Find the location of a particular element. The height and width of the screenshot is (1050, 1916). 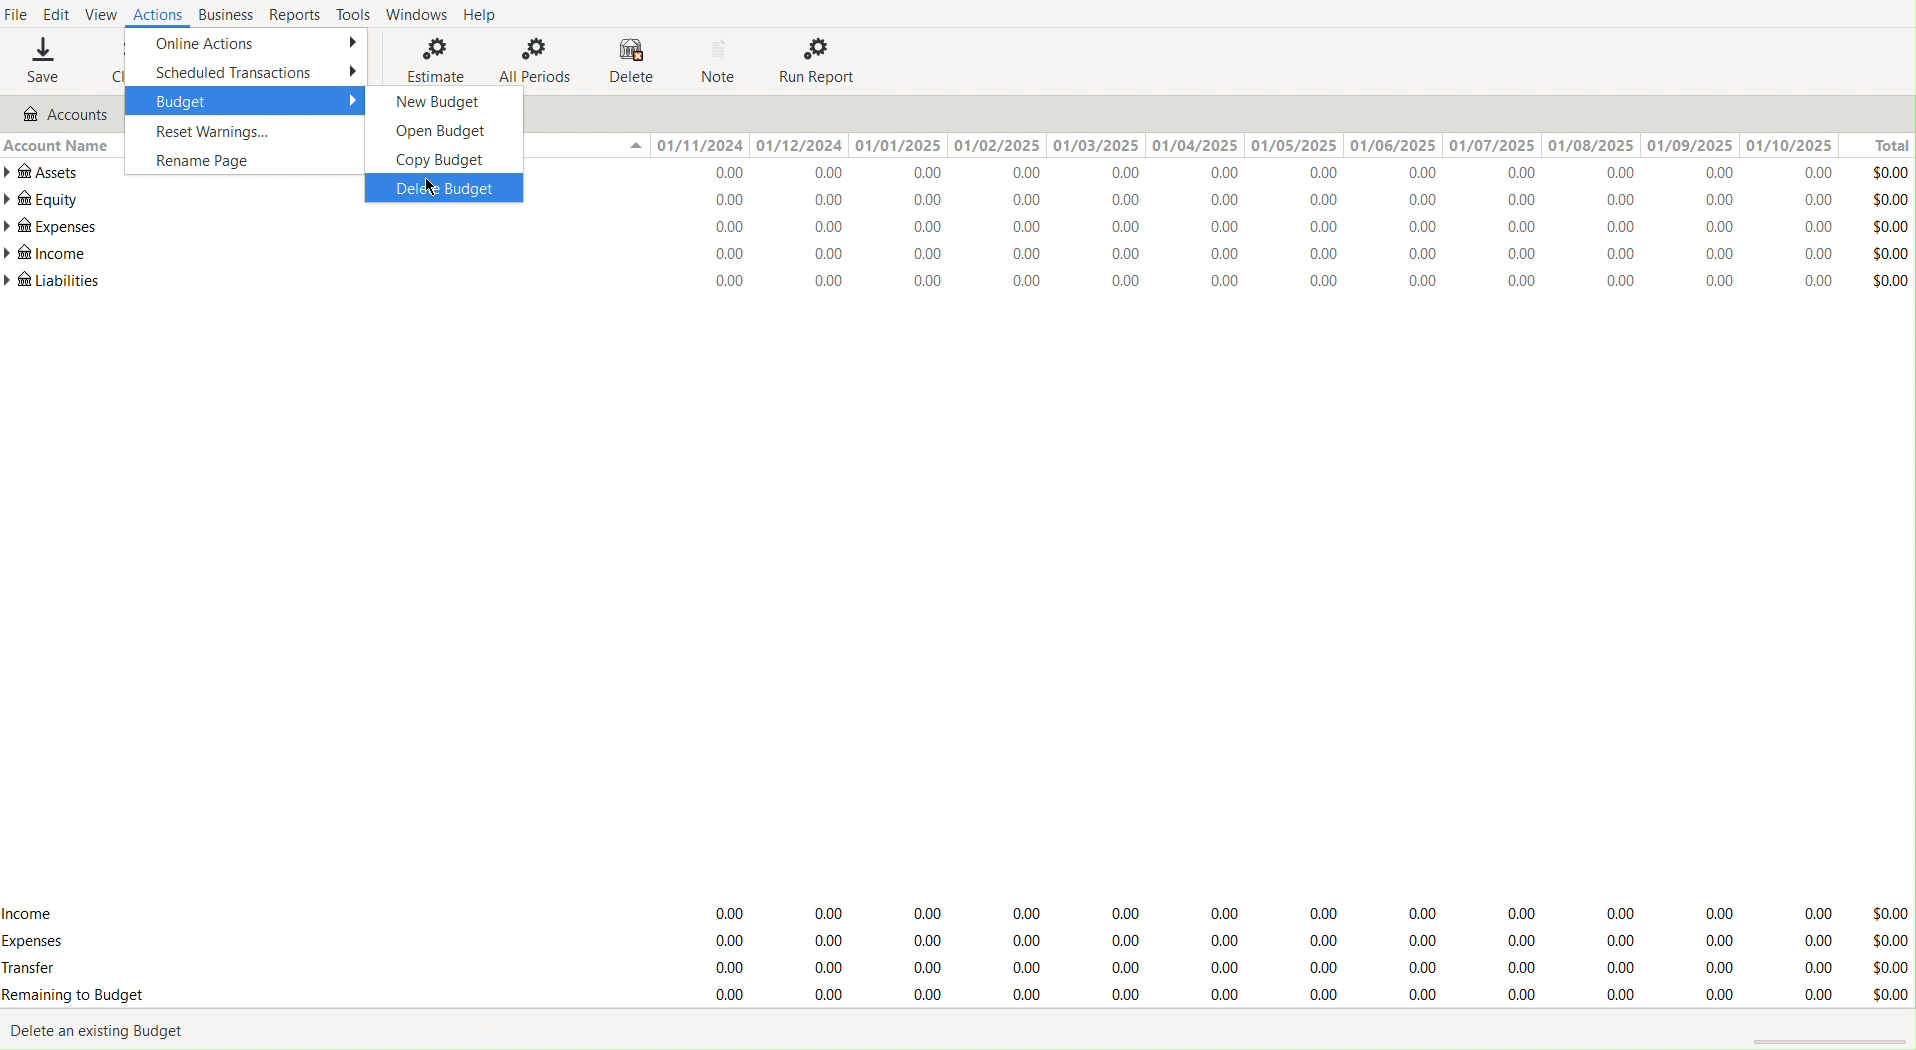

Income Values is located at coordinates (1275, 910).